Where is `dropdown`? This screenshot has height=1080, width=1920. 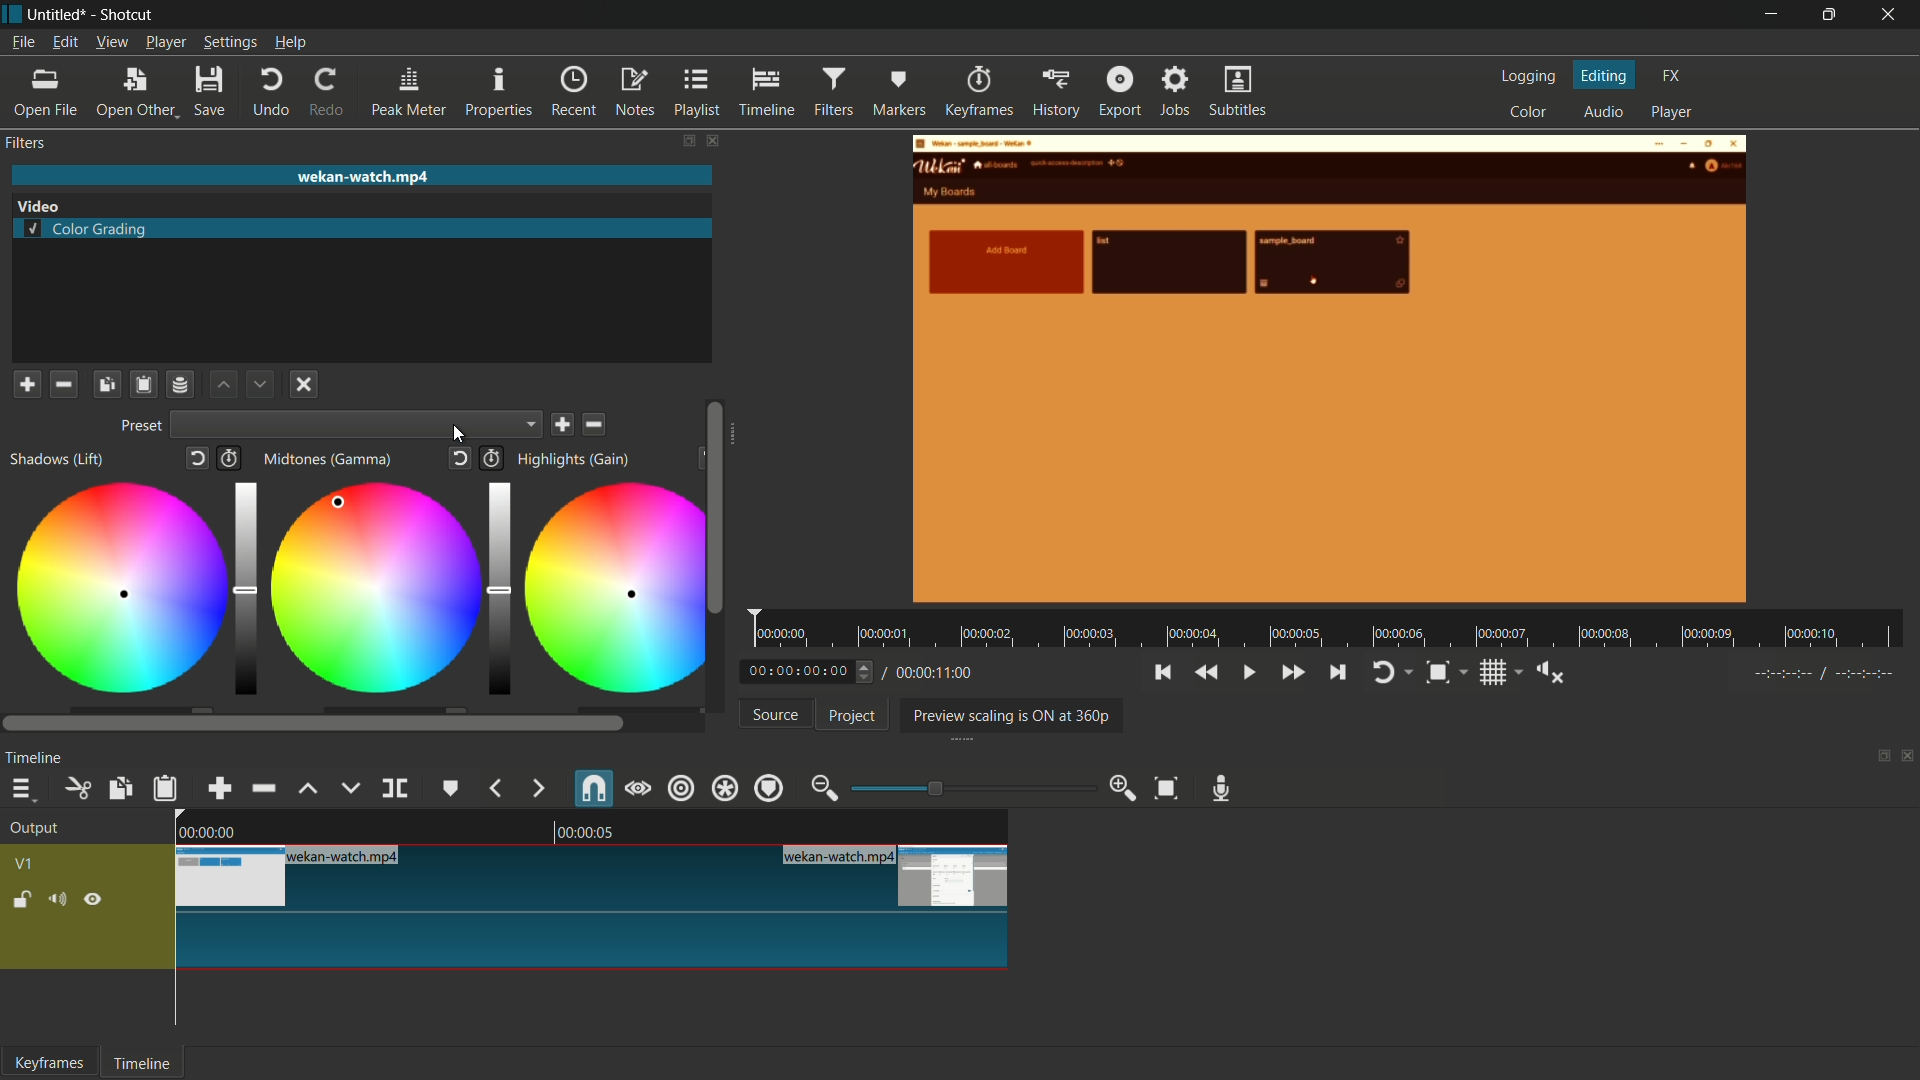 dropdown is located at coordinates (356, 424).